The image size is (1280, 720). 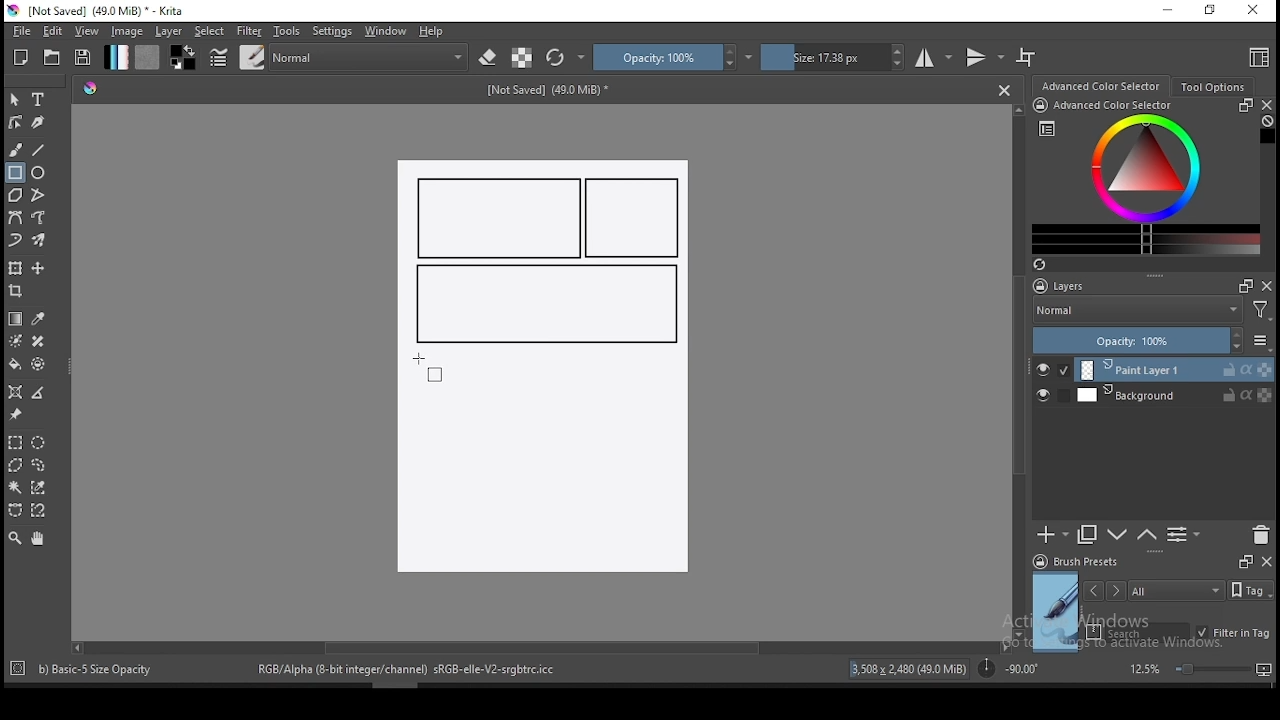 I want to click on windows, so click(x=386, y=31).